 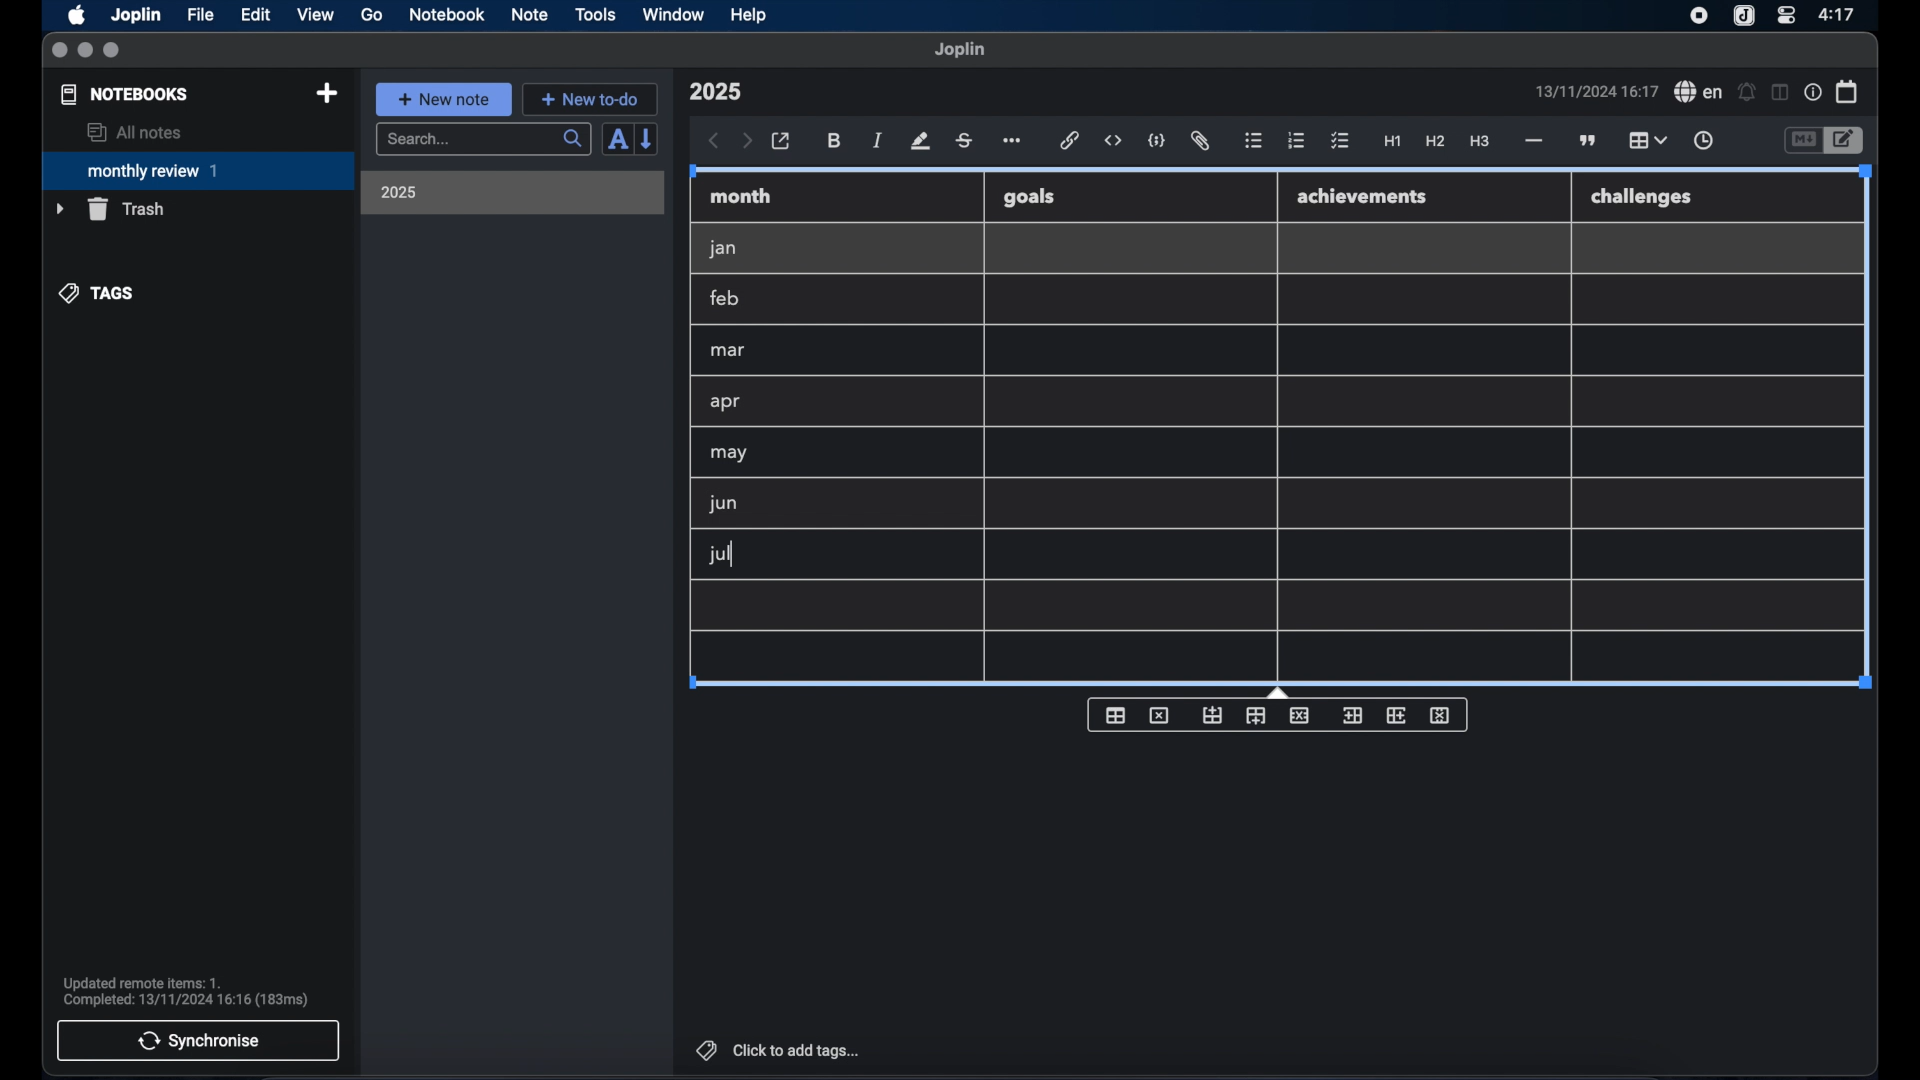 What do you see at coordinates (674, 14) in the screenshot?
I see `window` at bounding box center [674, 14].